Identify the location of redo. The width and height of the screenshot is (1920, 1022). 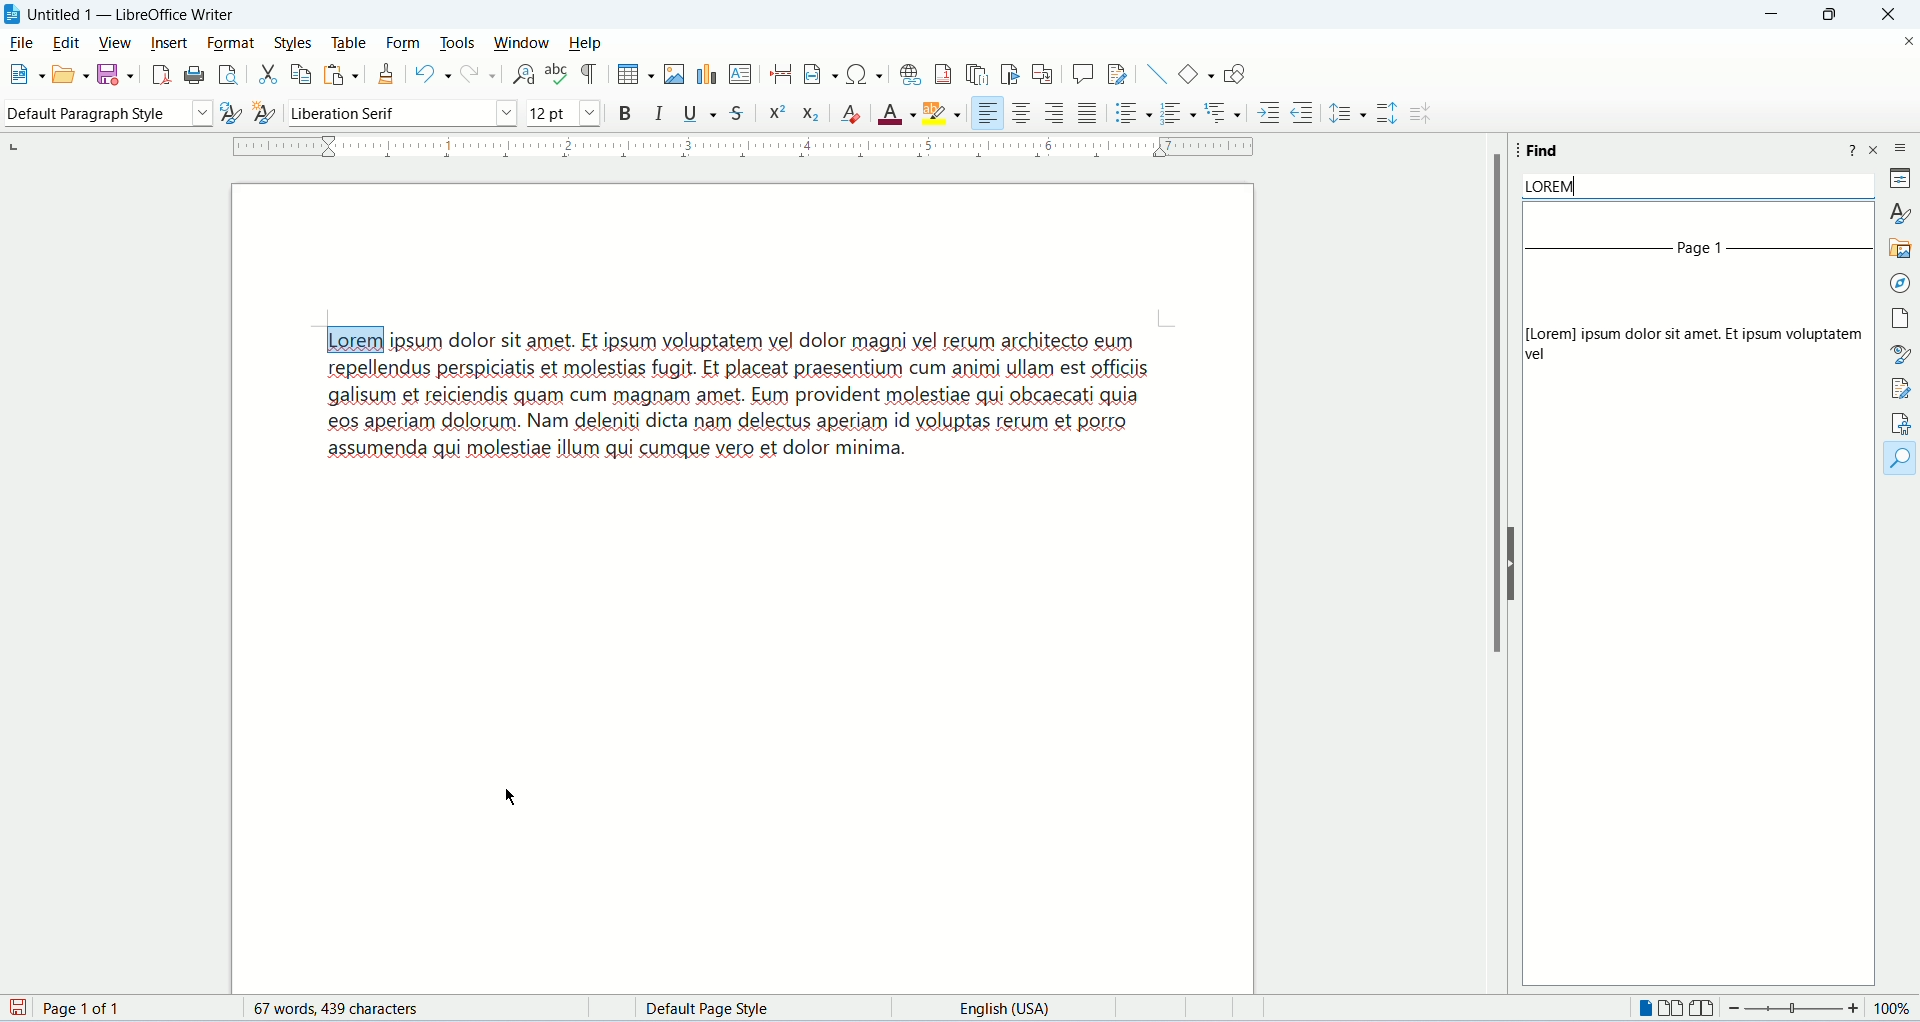
(477, 75).